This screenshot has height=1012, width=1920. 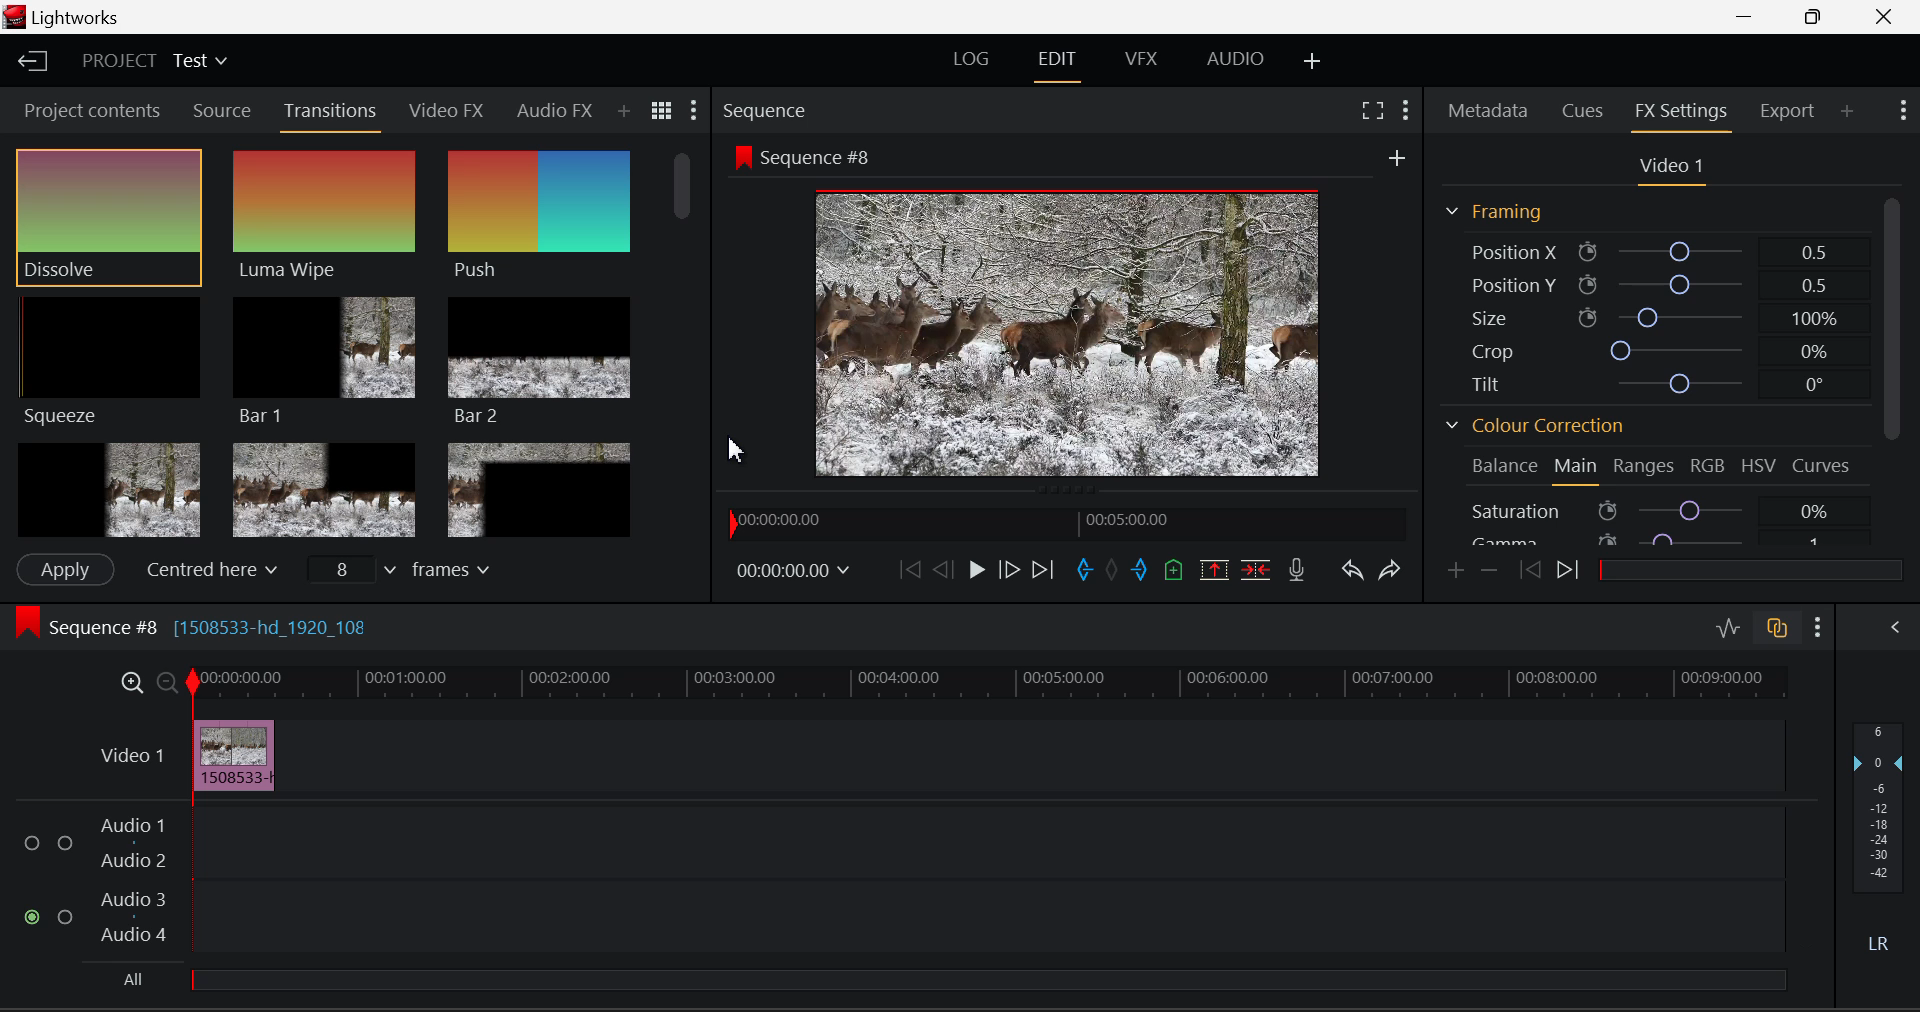 What do you see at coordinates (1489, 111) in the screenshot?
I see `Metadata` at bounding box center [1489, 111].